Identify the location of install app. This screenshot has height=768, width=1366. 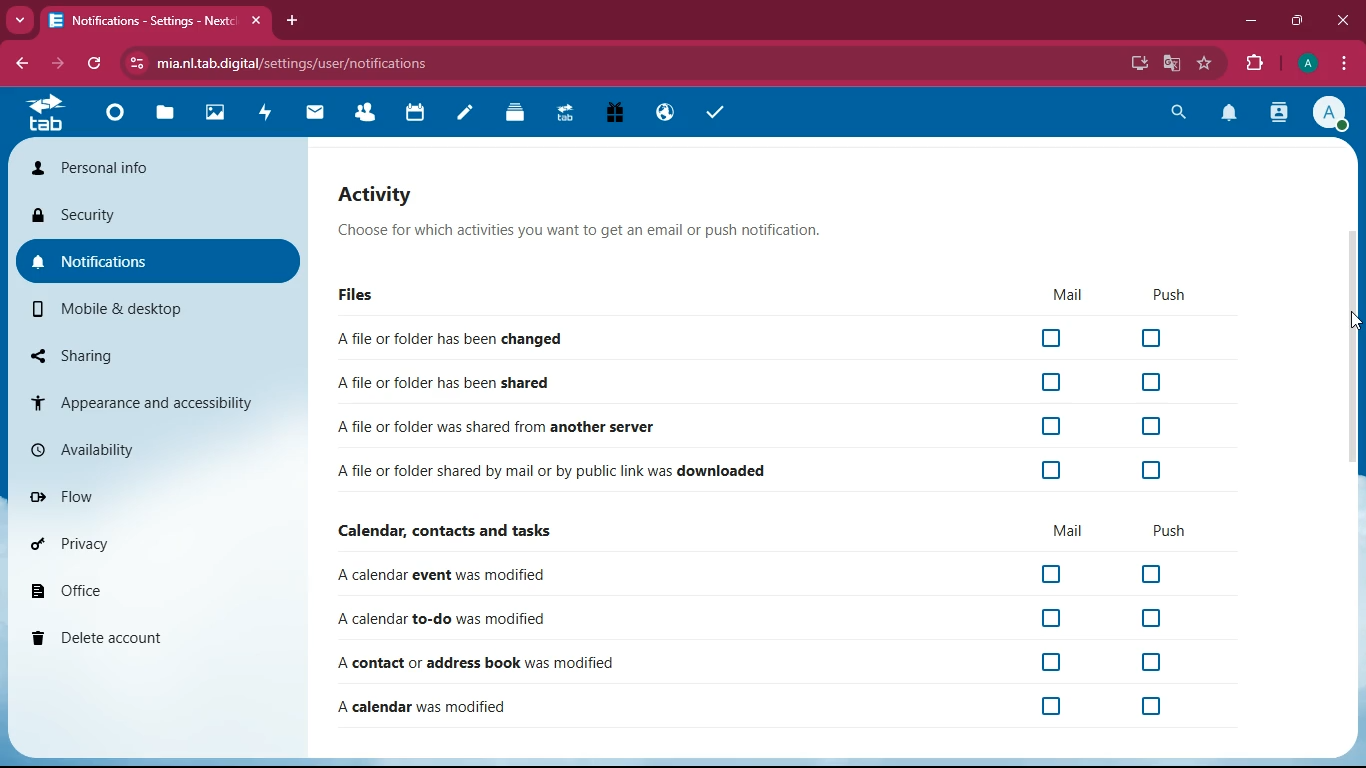
(1139, 63).